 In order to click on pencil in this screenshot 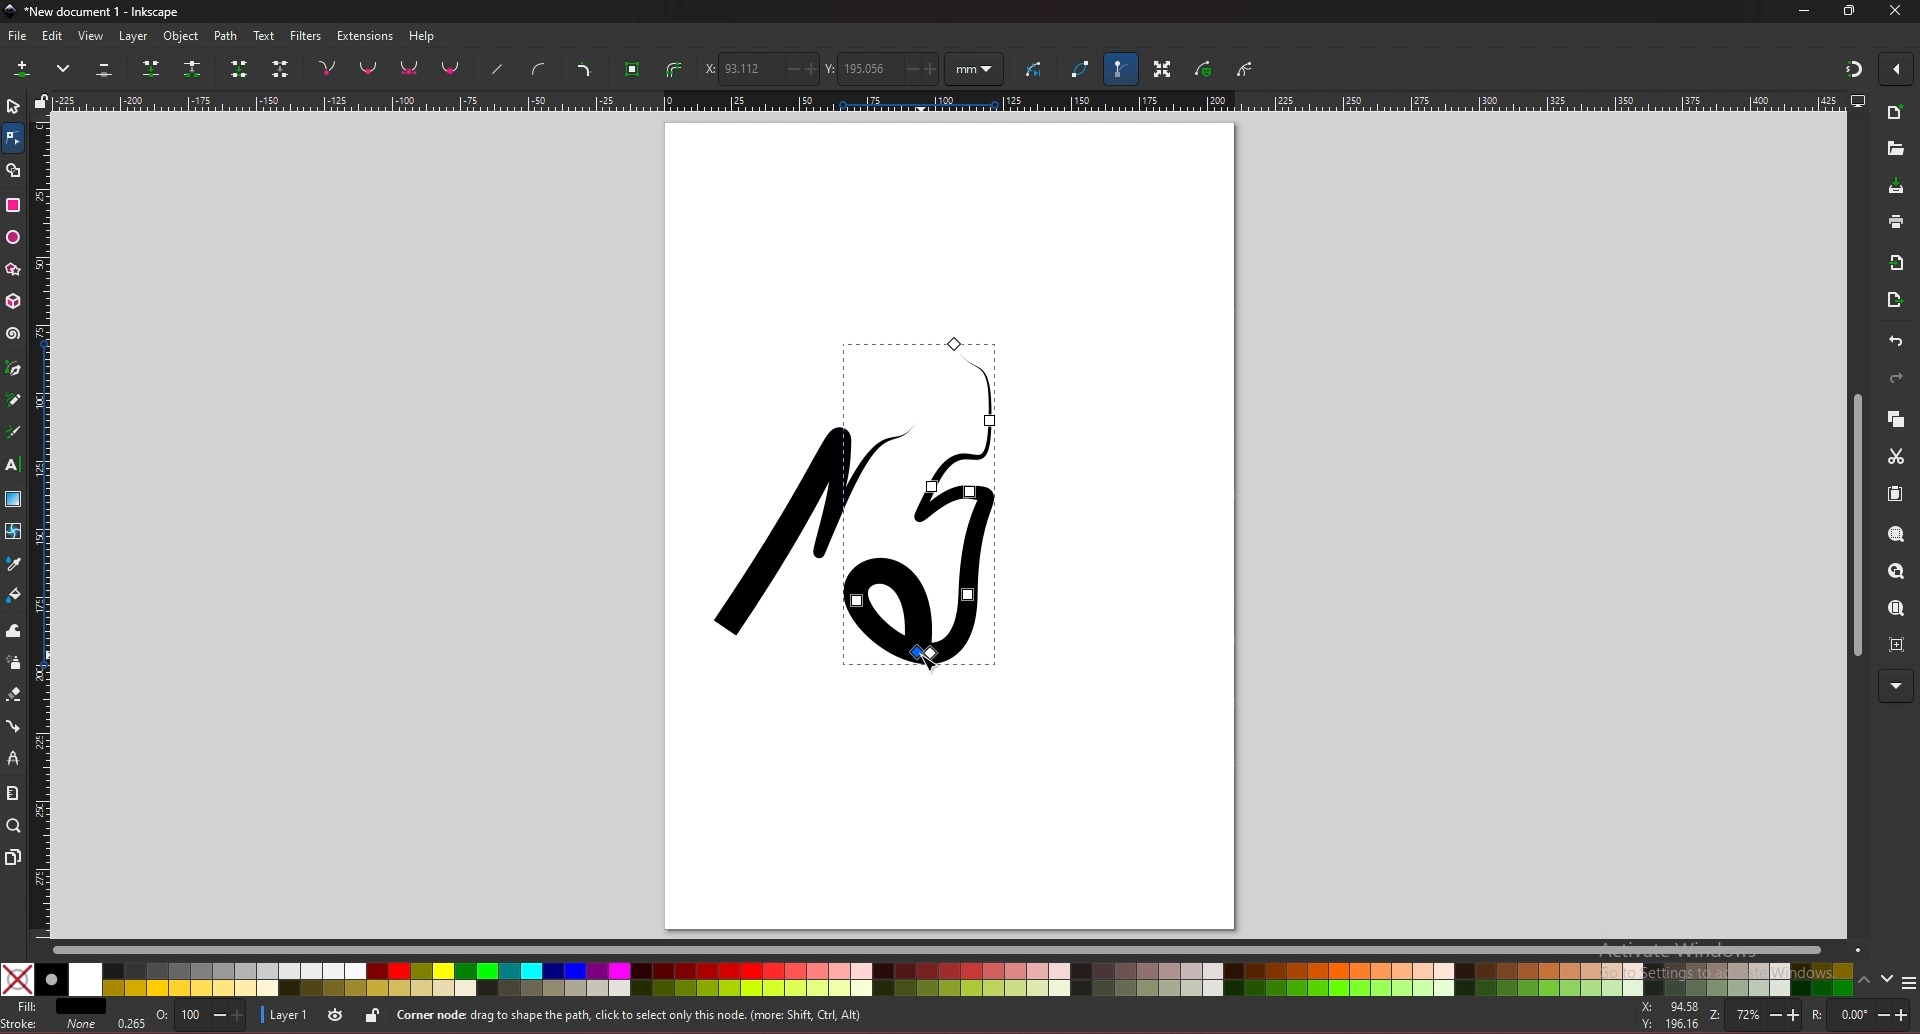, I will do `click(14, 398)`.